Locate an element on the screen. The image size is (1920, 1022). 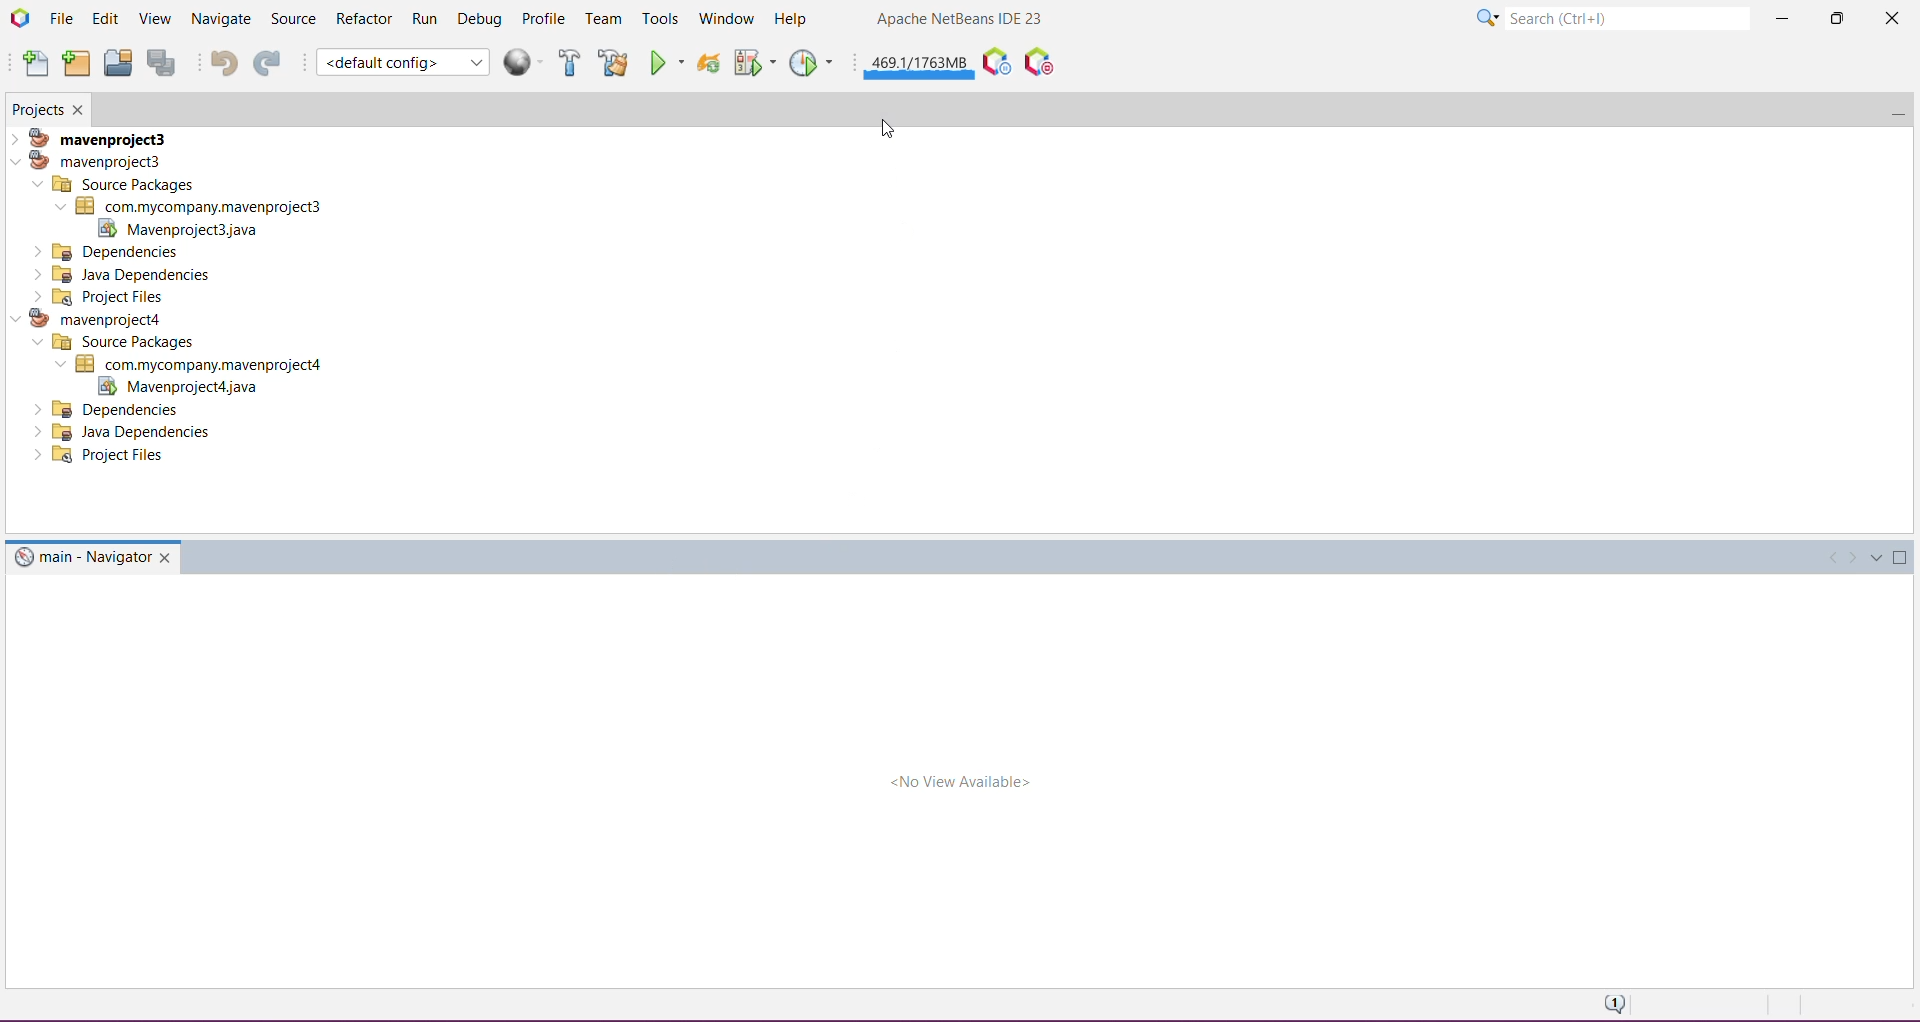
Save All is located at coordinates (163, 63).